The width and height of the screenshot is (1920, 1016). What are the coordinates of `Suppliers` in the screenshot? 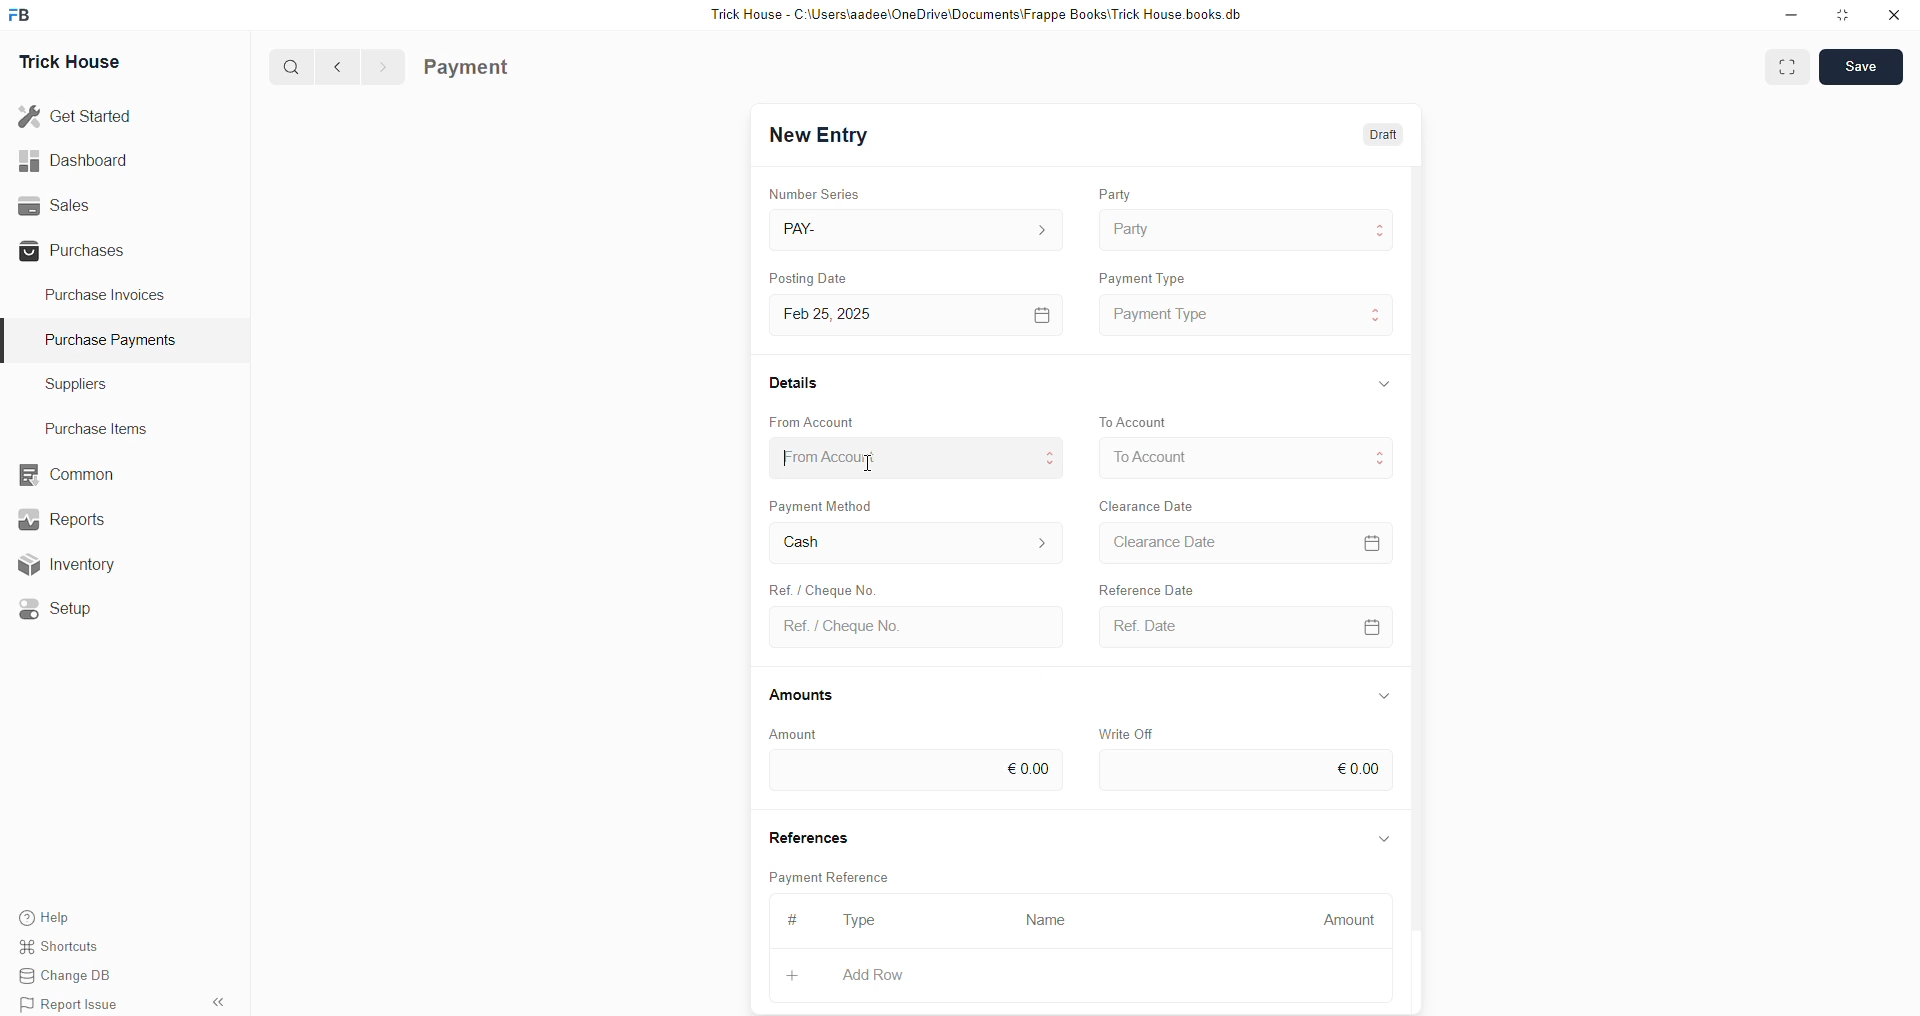 It's located at (68, 383).